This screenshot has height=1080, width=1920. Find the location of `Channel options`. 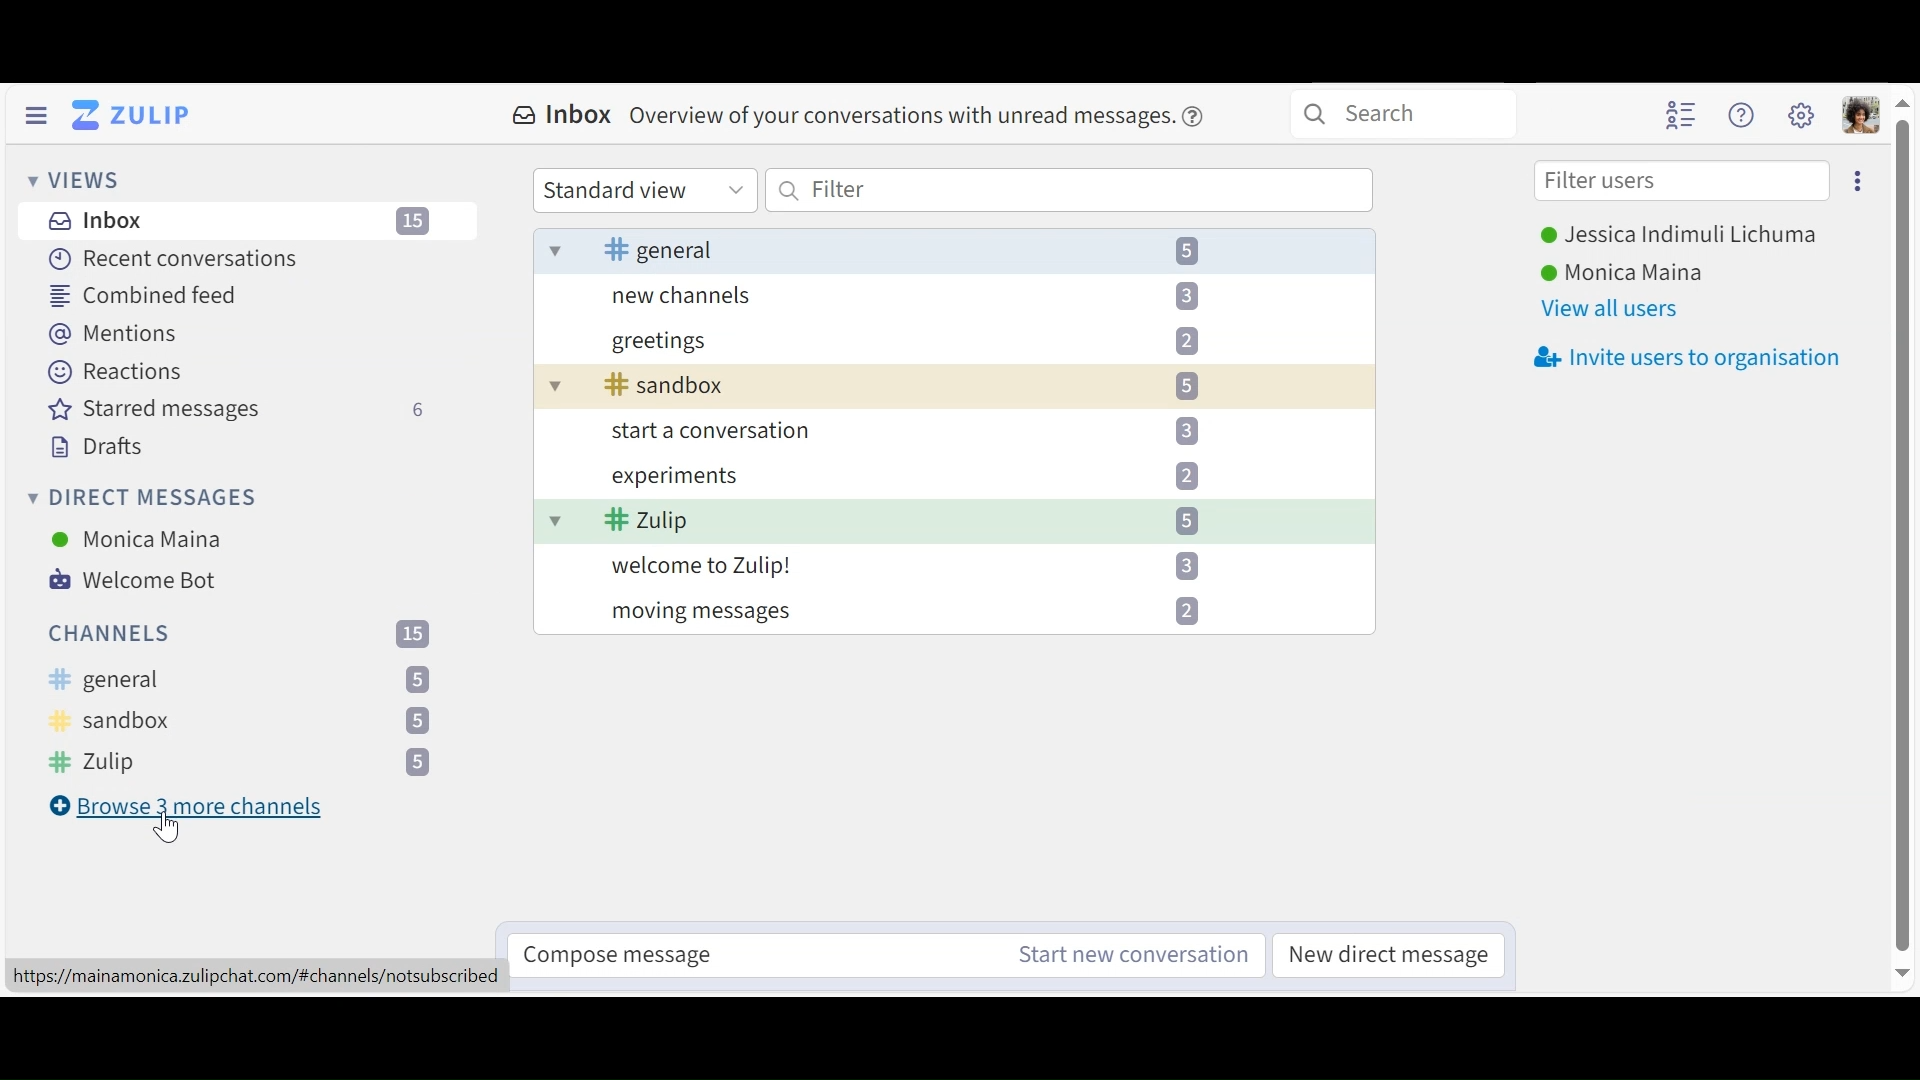

Channel options is located at coordinates (242, 721).